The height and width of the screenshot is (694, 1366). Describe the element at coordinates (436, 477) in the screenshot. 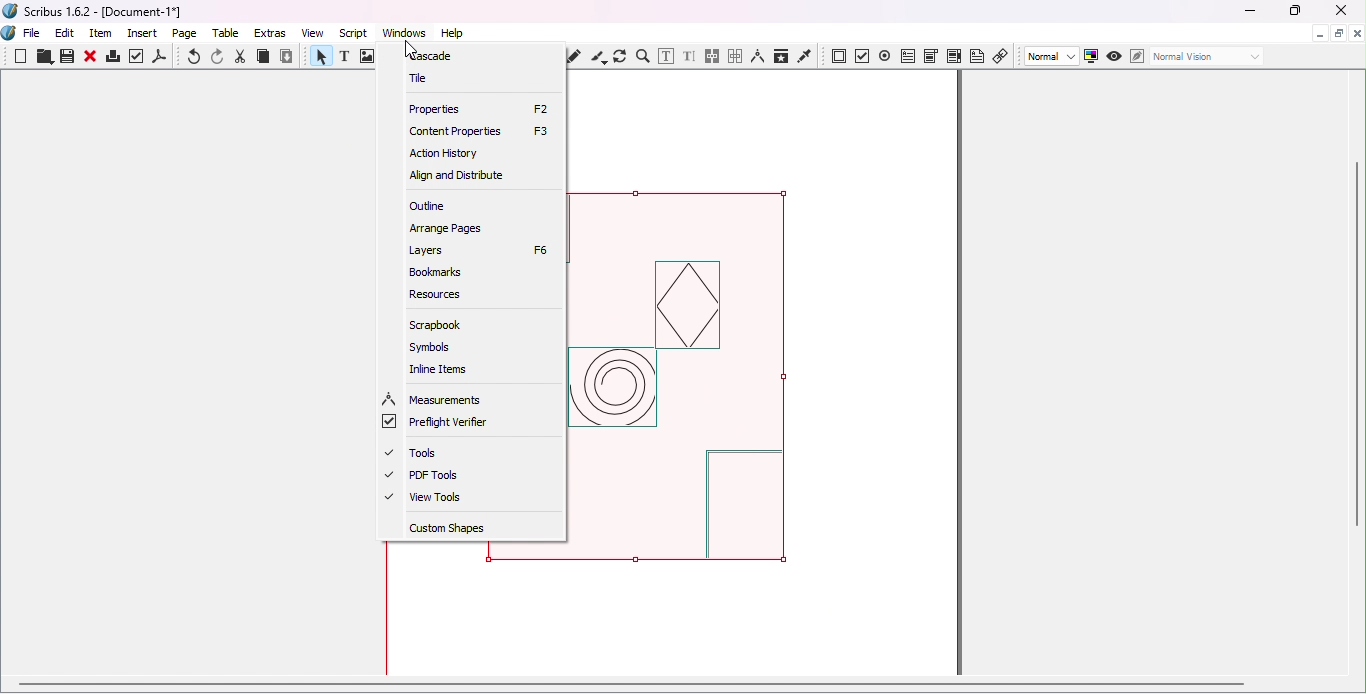

I see `PDF tools` at that location.